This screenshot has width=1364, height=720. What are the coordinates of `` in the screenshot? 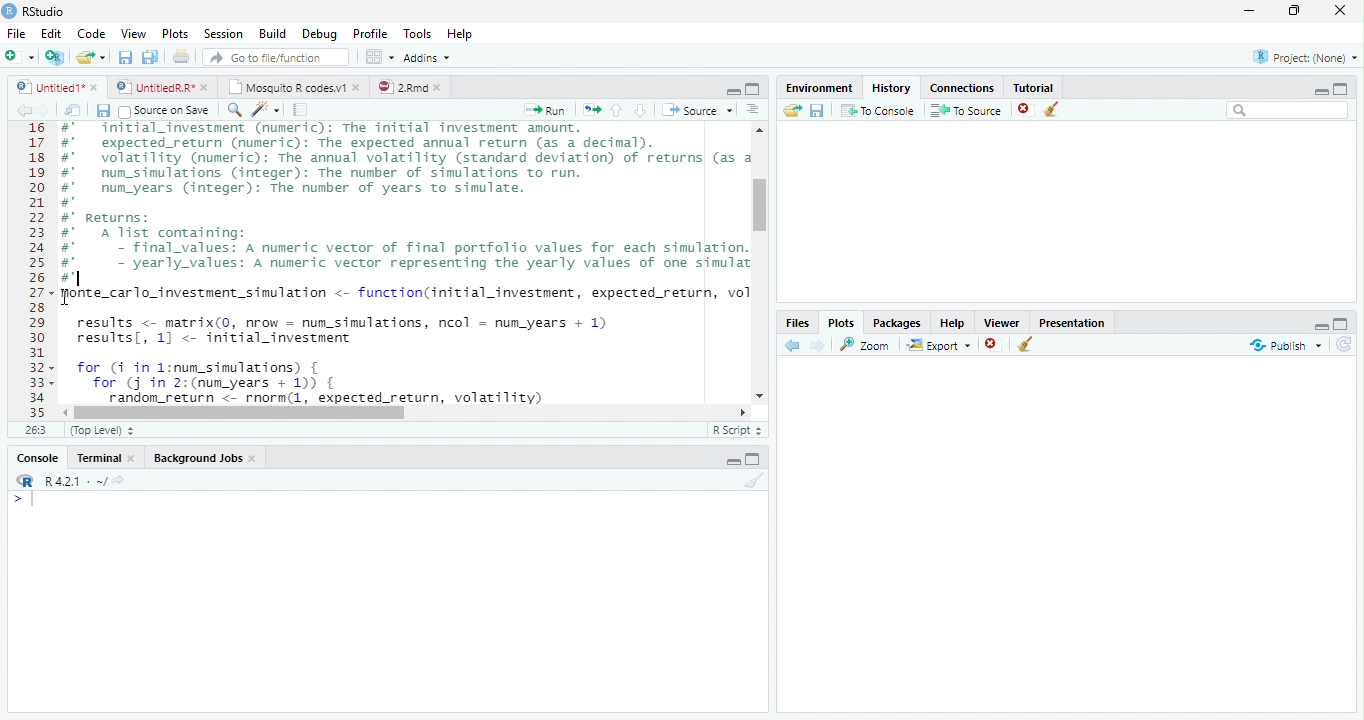 It's located at (732, 89).